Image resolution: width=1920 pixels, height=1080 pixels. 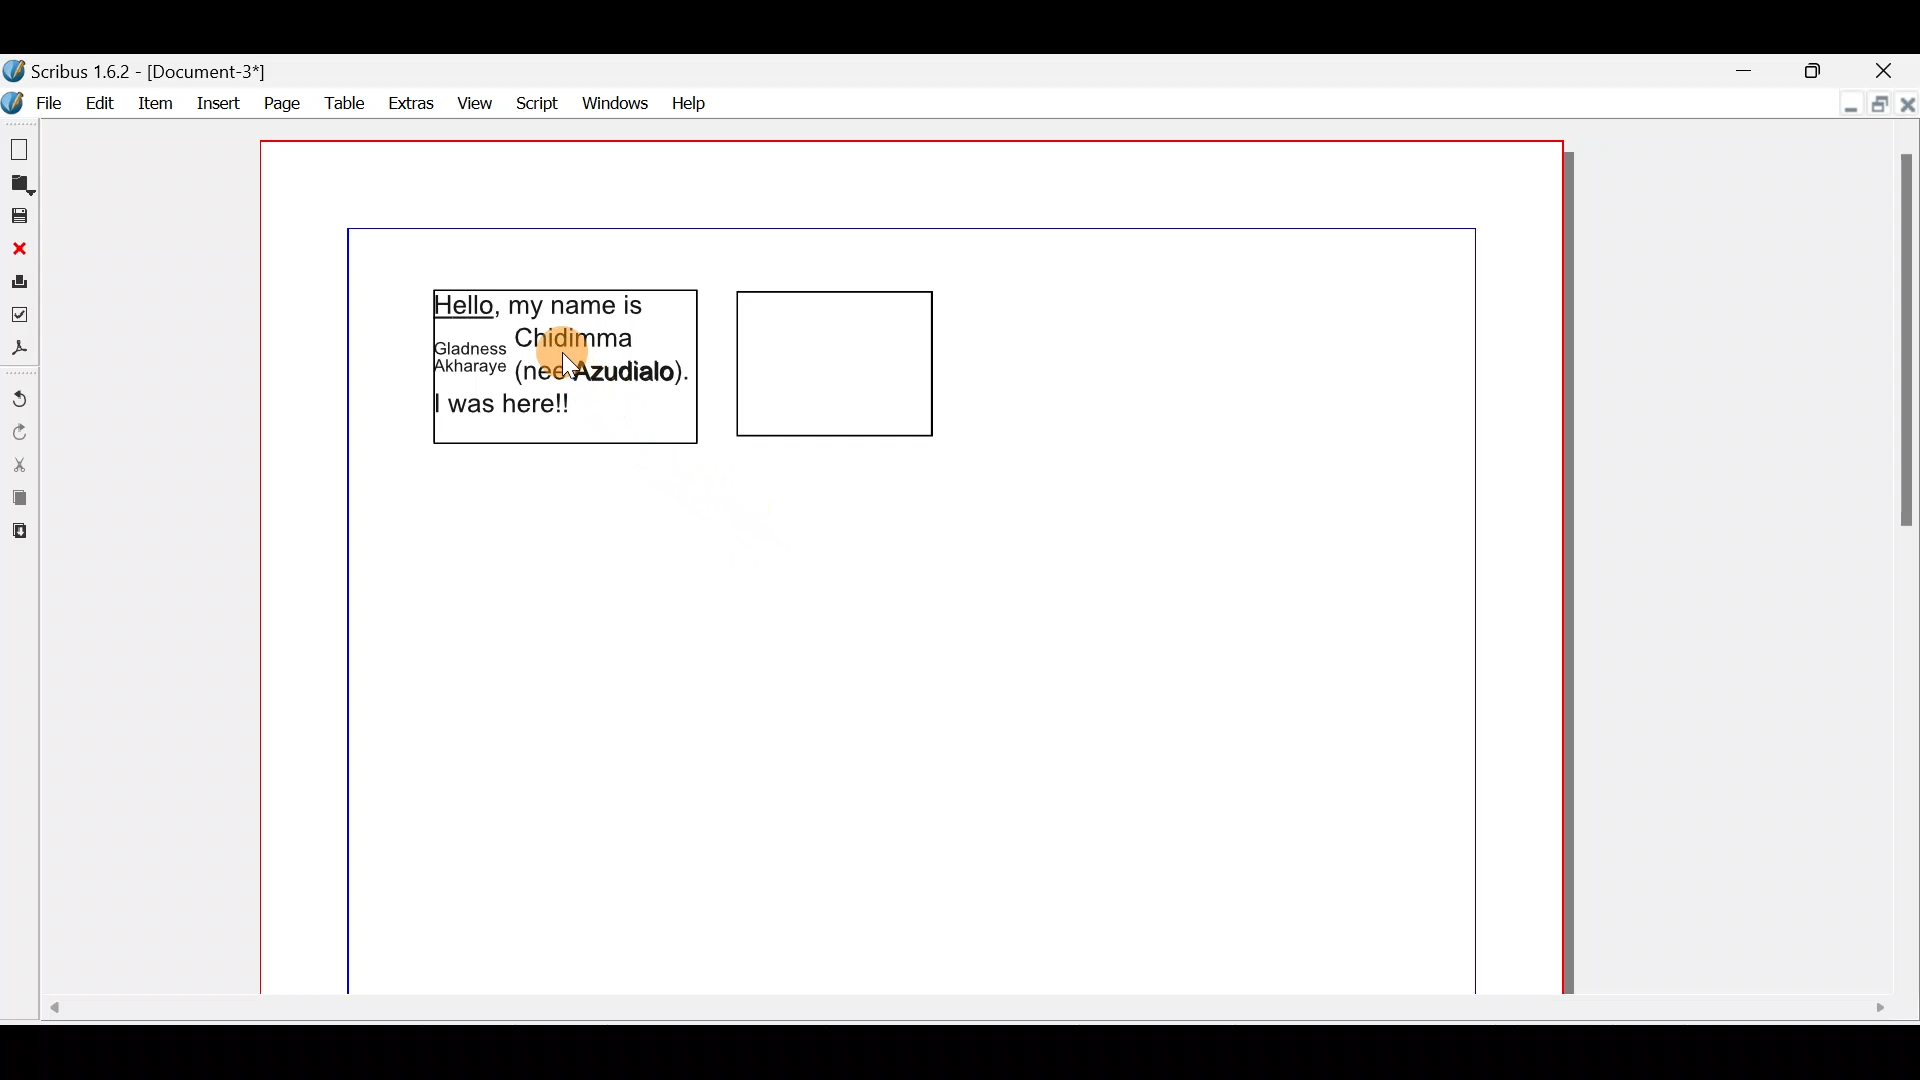 What do you see at coordinates (215, 100) in the screenshot?
I see `Insert` at bounding box center [215, 100].